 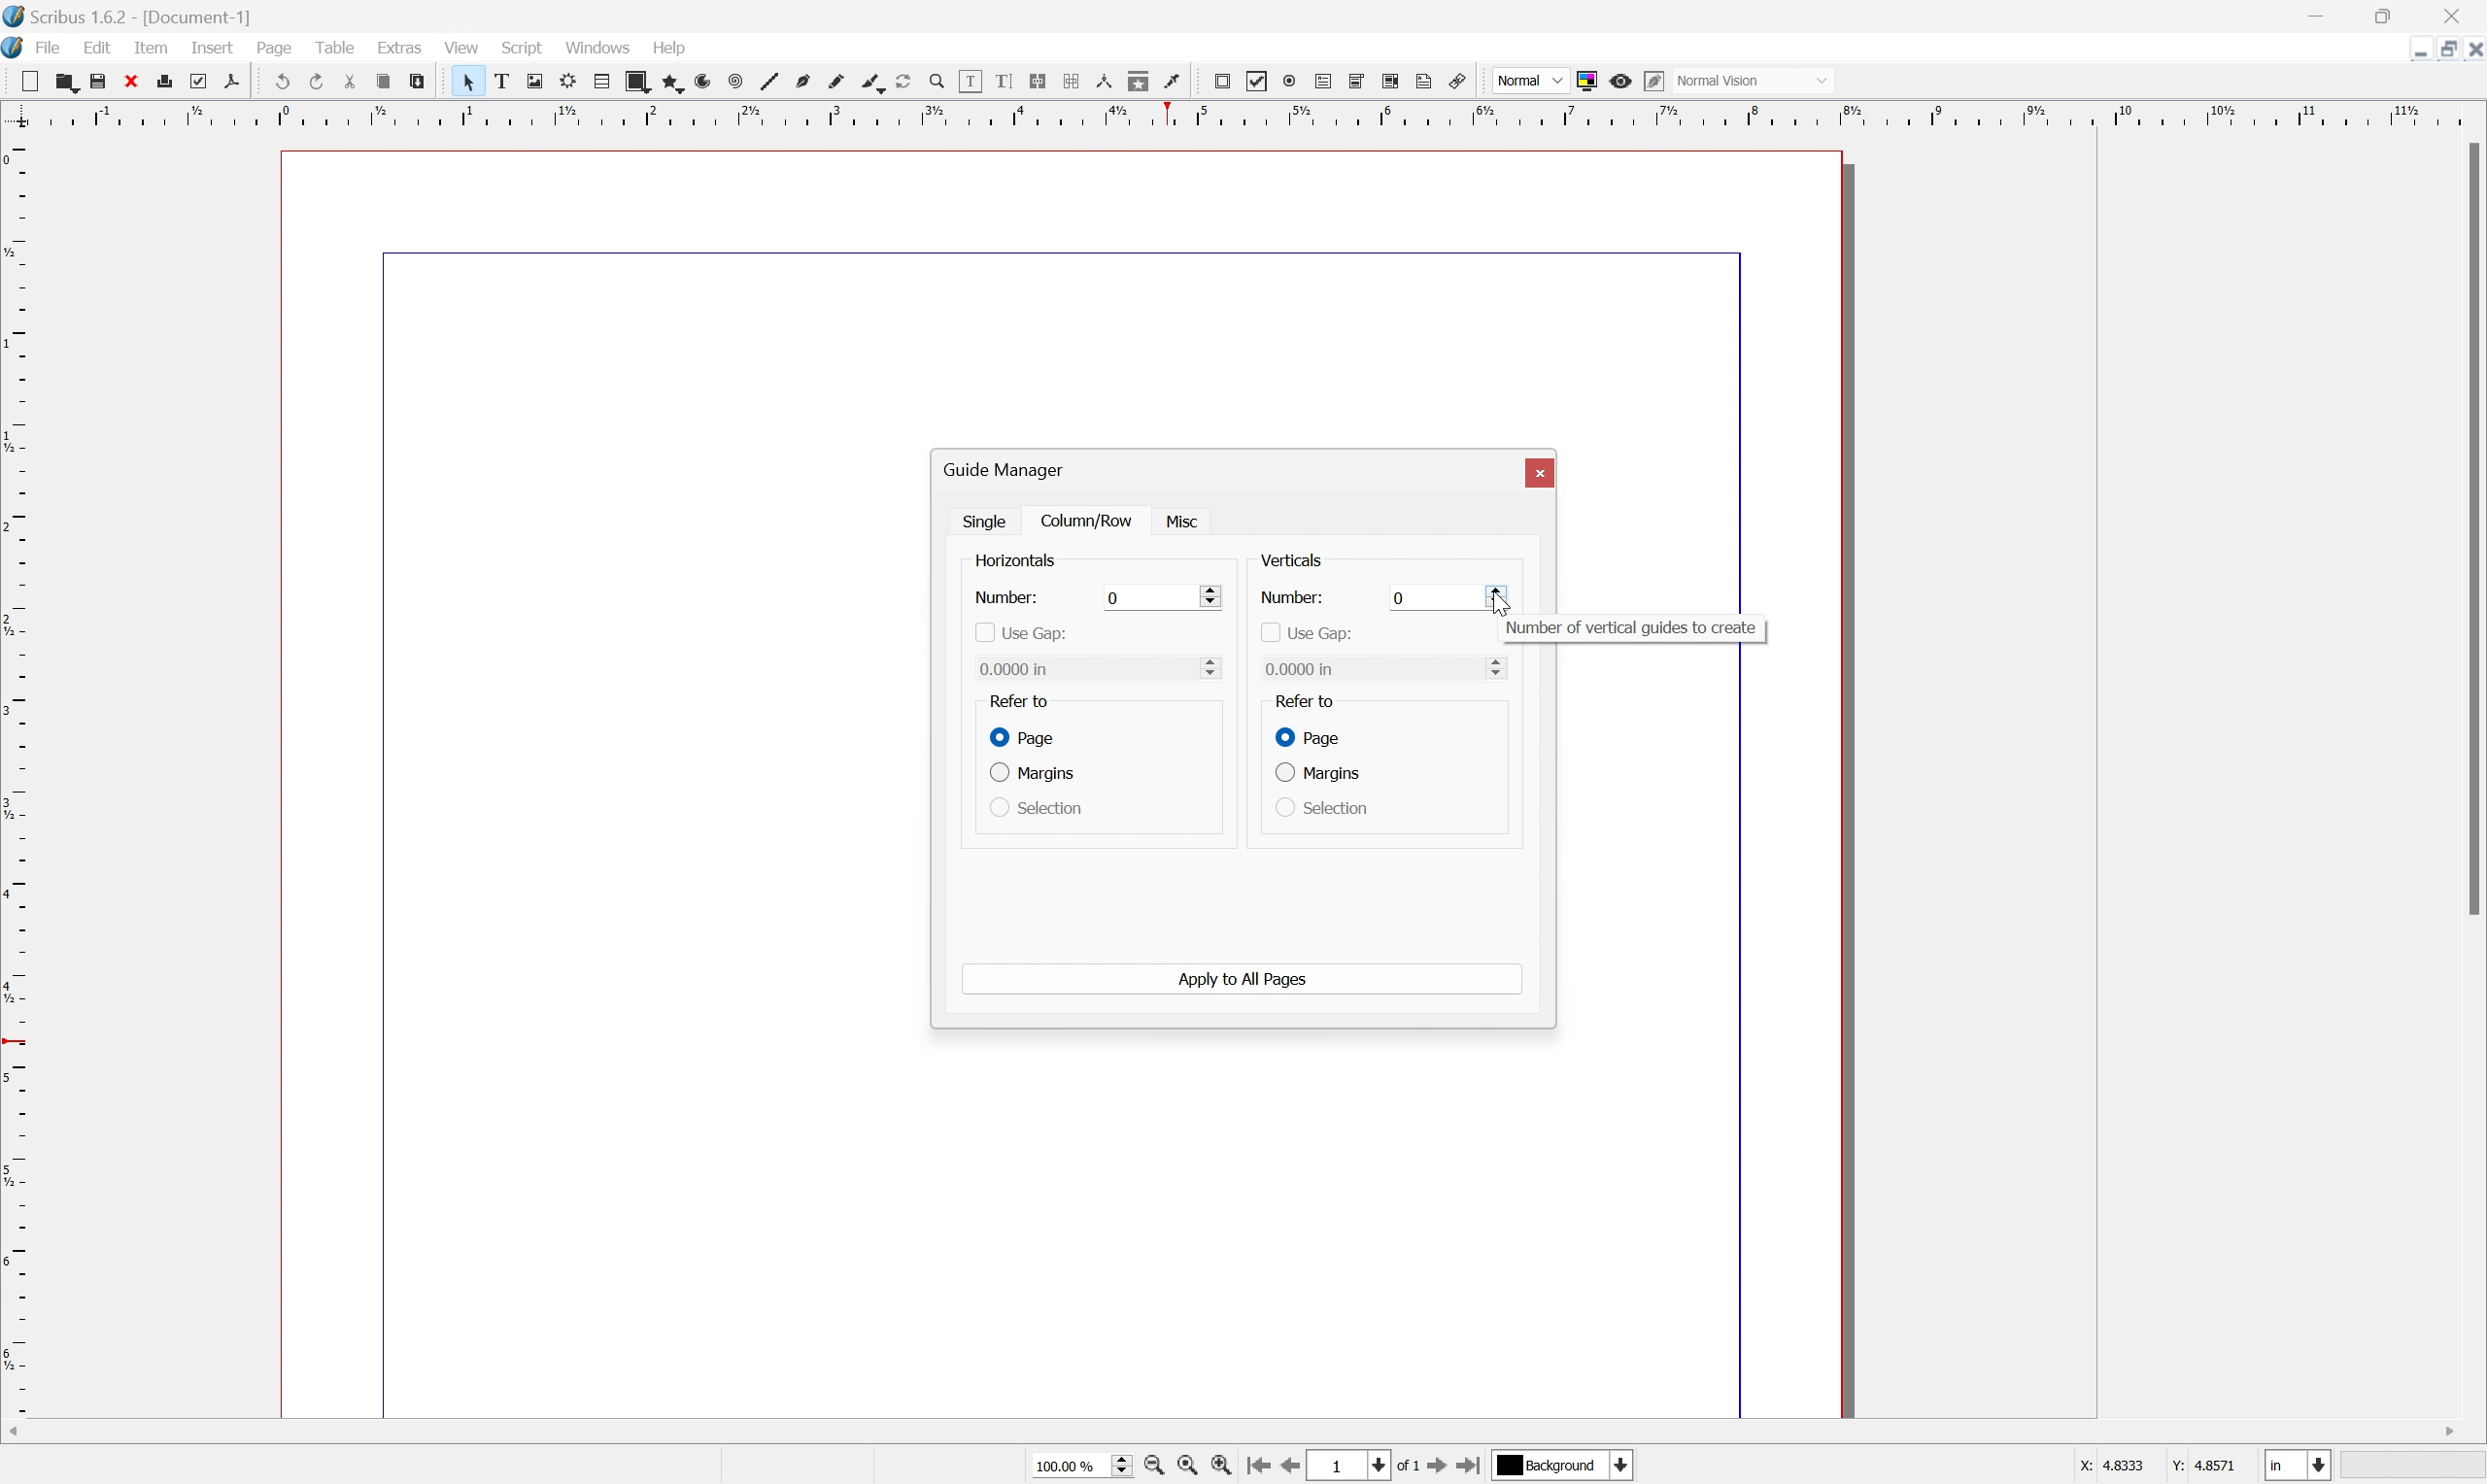 I want to click on page, so click(x=1312, y=736).